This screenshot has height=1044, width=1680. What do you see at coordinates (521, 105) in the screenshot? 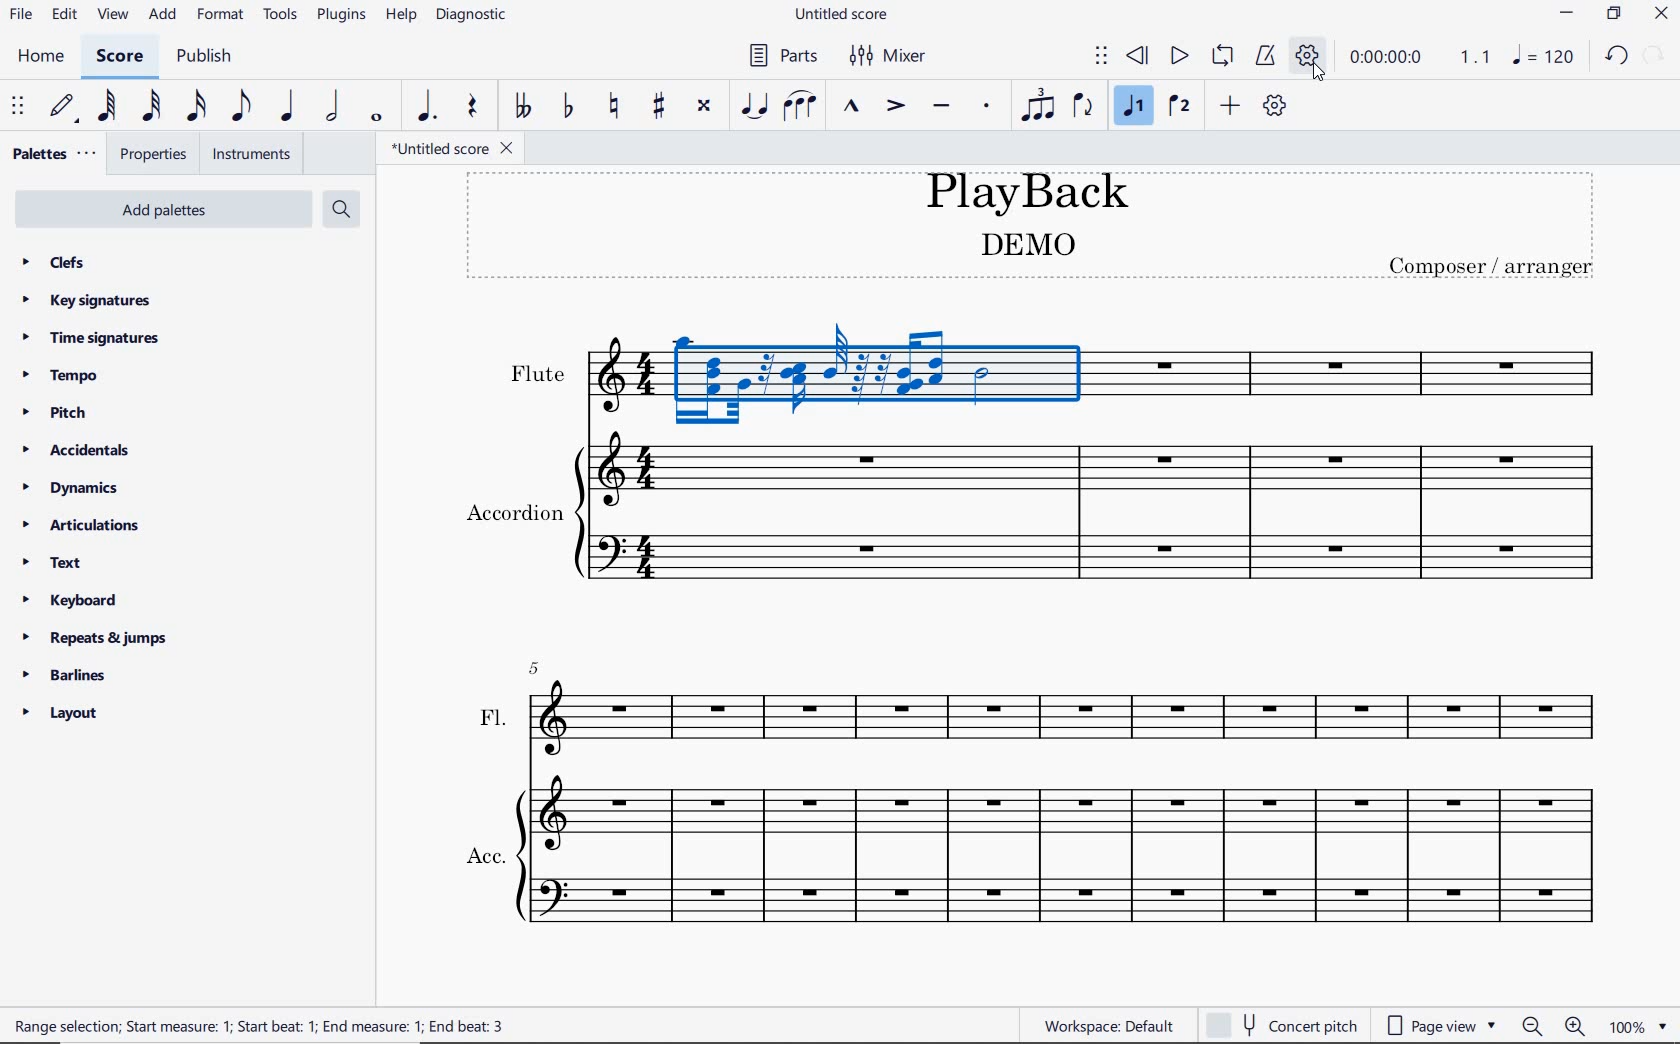
I see `toggle double-flat` at bounding box center [521, 105].